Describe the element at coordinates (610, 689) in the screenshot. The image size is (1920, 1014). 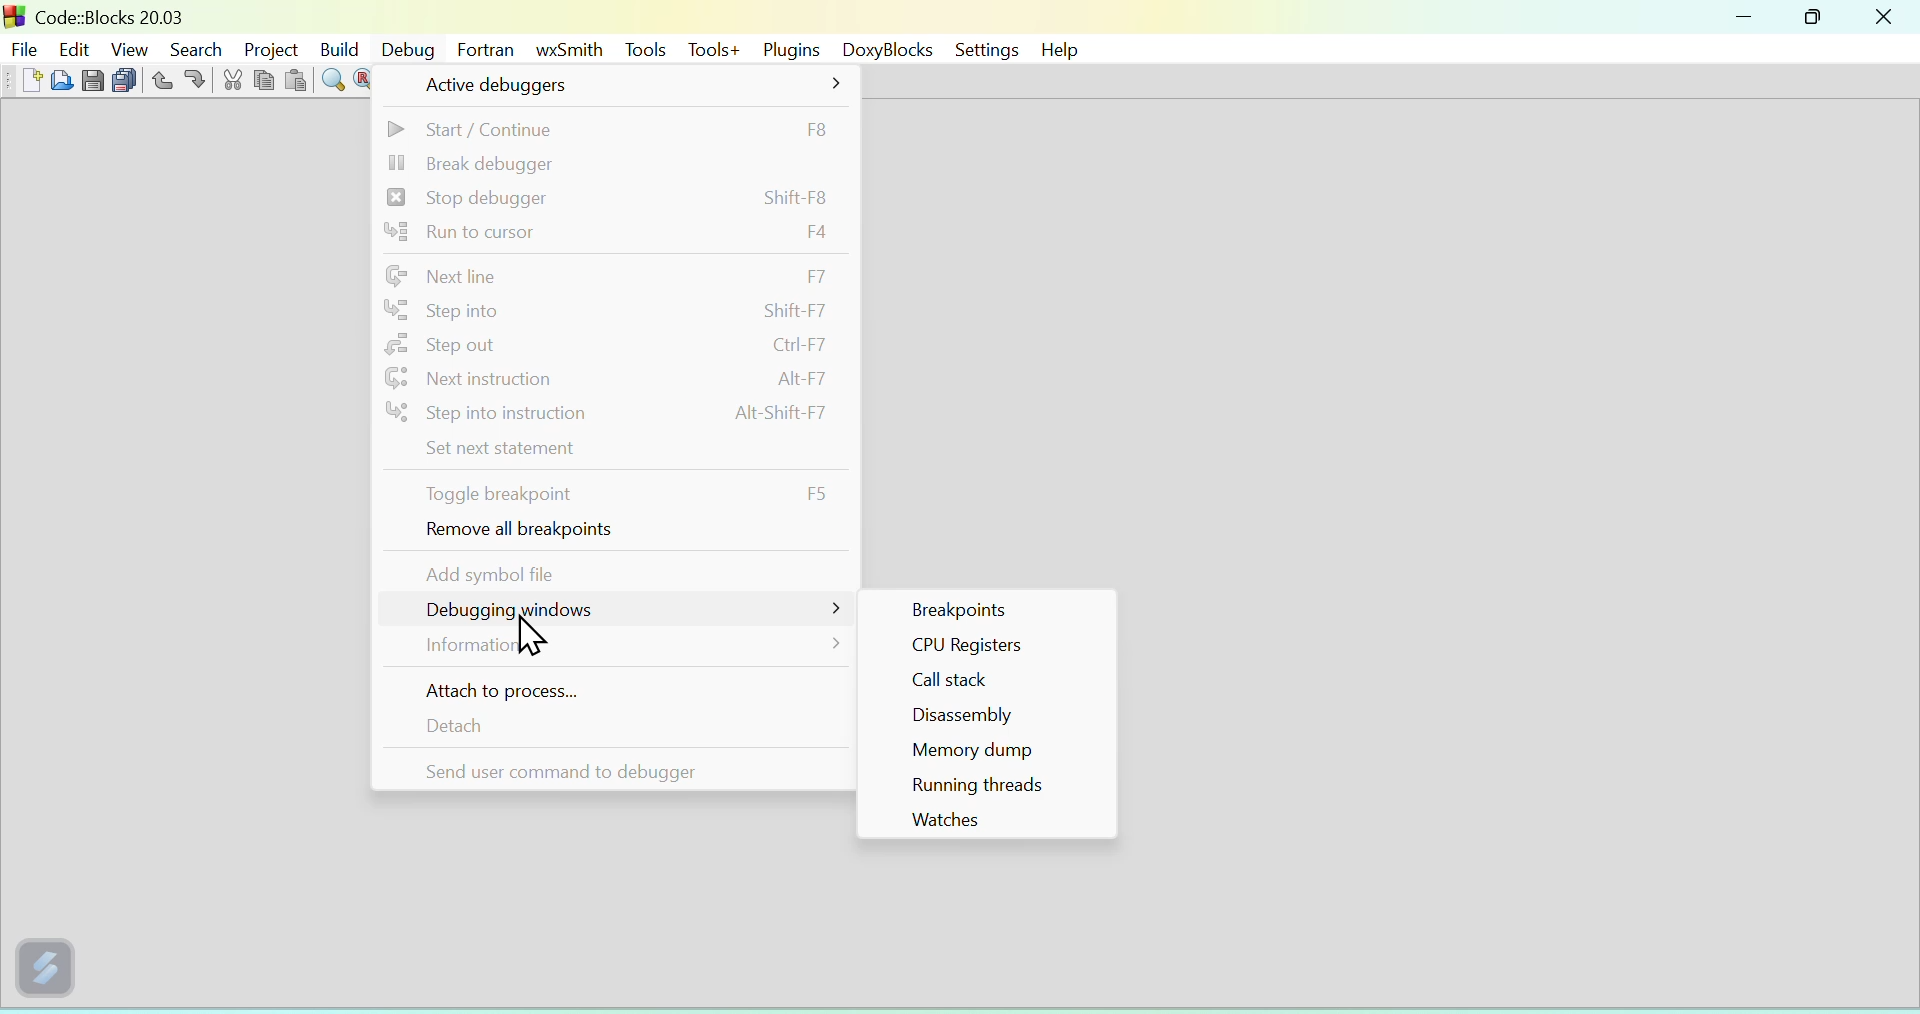
I see `attach to process...` at that location.